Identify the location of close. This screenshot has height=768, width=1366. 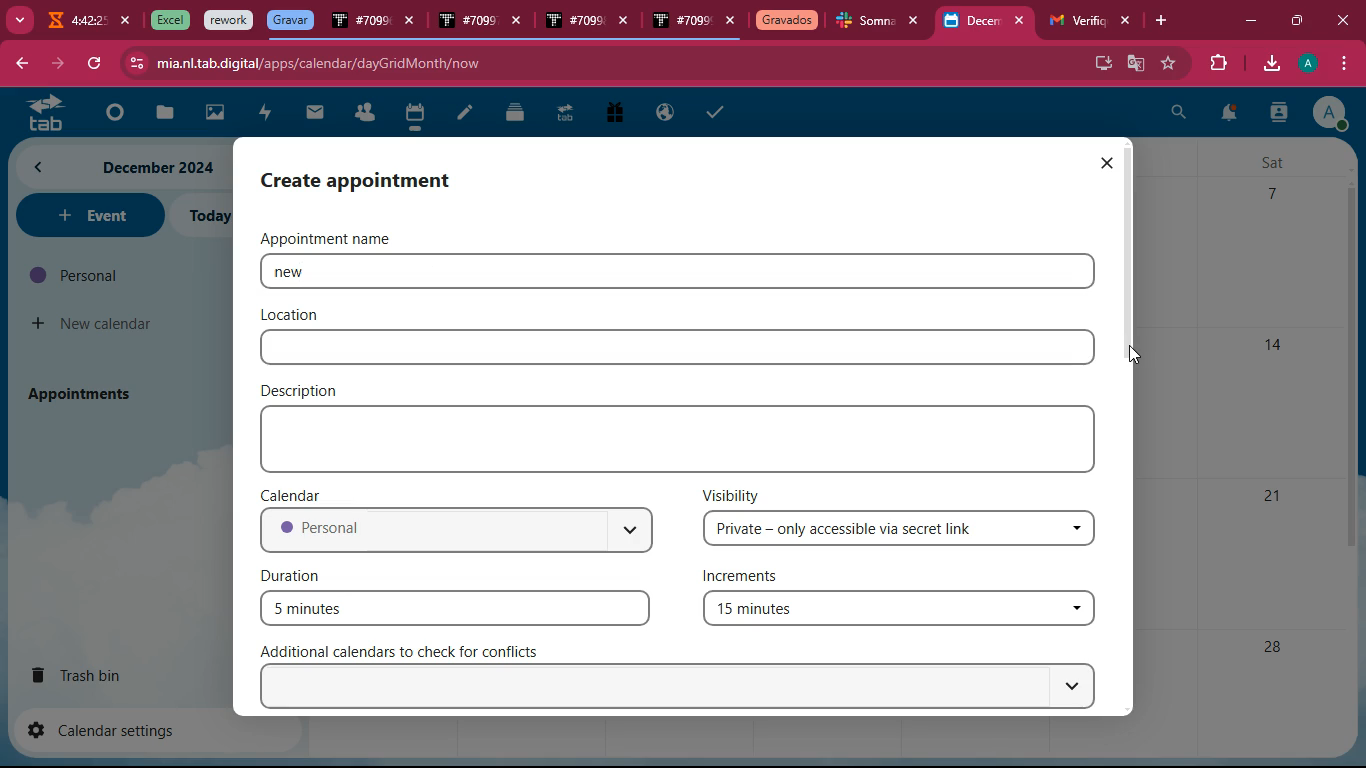
(411, 23).